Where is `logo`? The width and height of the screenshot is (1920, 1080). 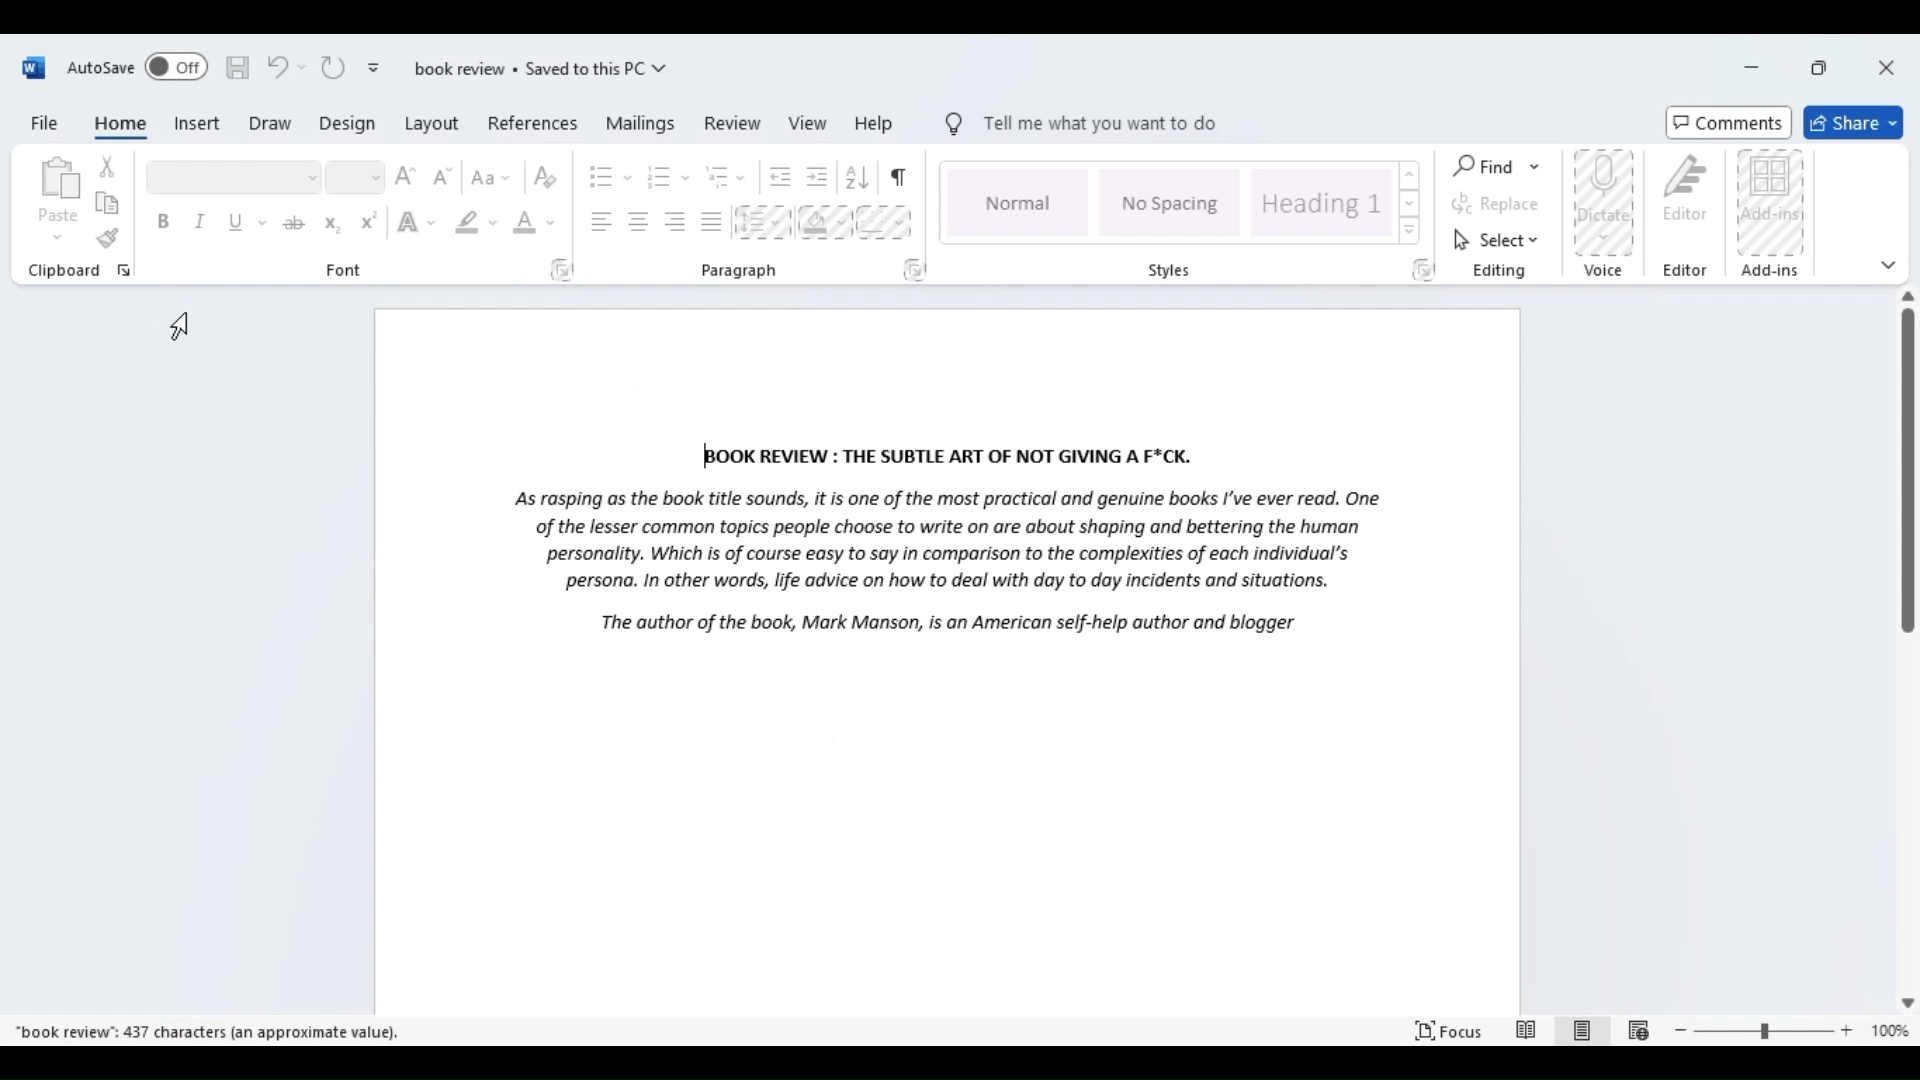 logo is located at coordinates (27, 69).